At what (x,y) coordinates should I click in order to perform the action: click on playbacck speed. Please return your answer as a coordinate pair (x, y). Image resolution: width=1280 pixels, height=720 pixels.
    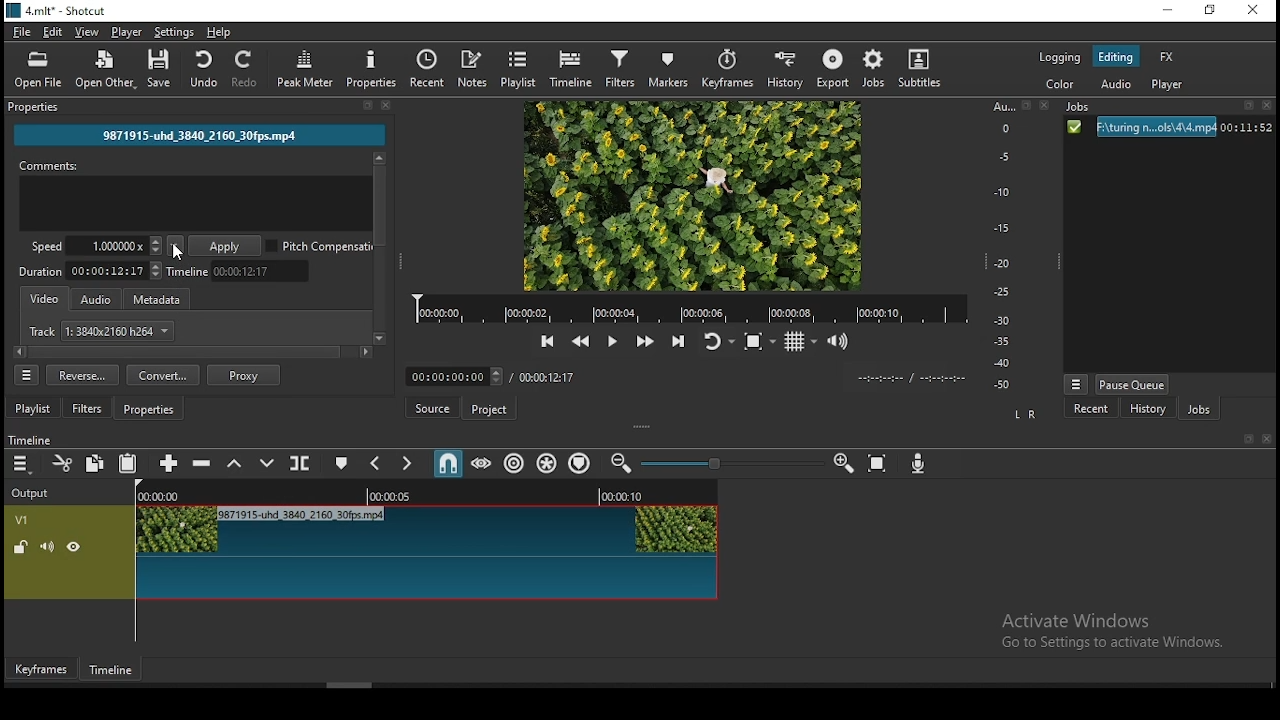
    Looking at the image, I should click on (96, 246).